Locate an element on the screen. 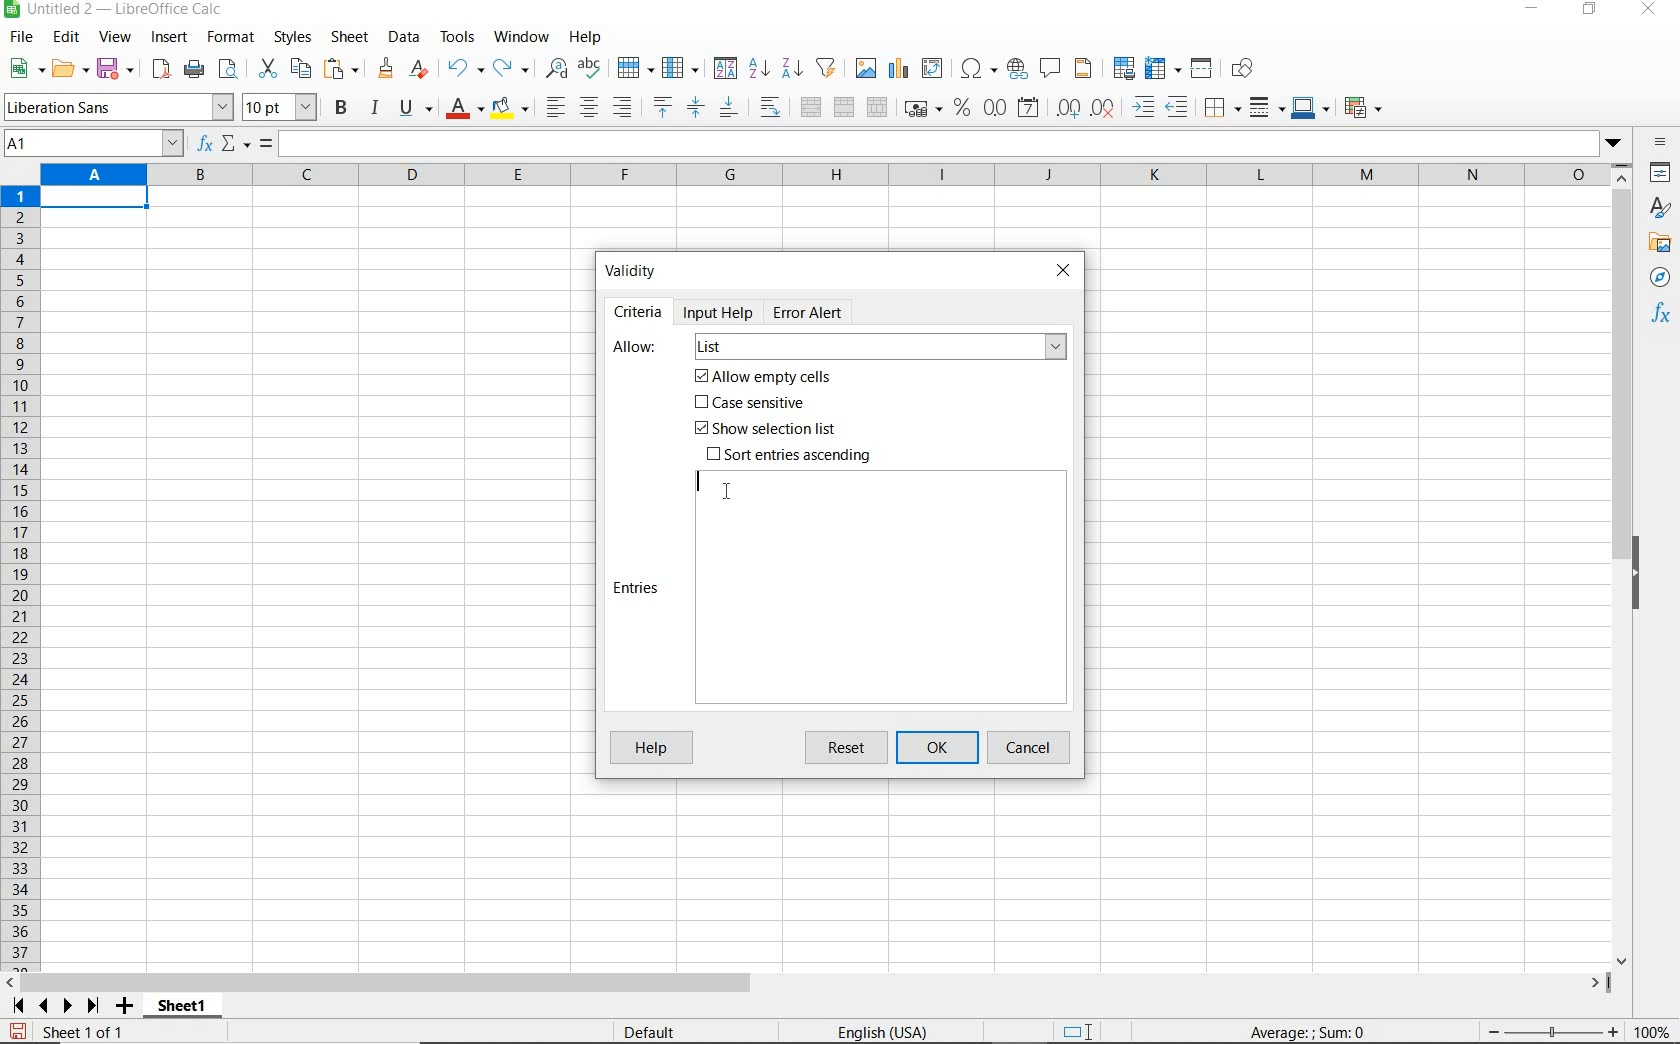 The image size is (1680, 1044). coditional is located at coordinates (1361, 108).